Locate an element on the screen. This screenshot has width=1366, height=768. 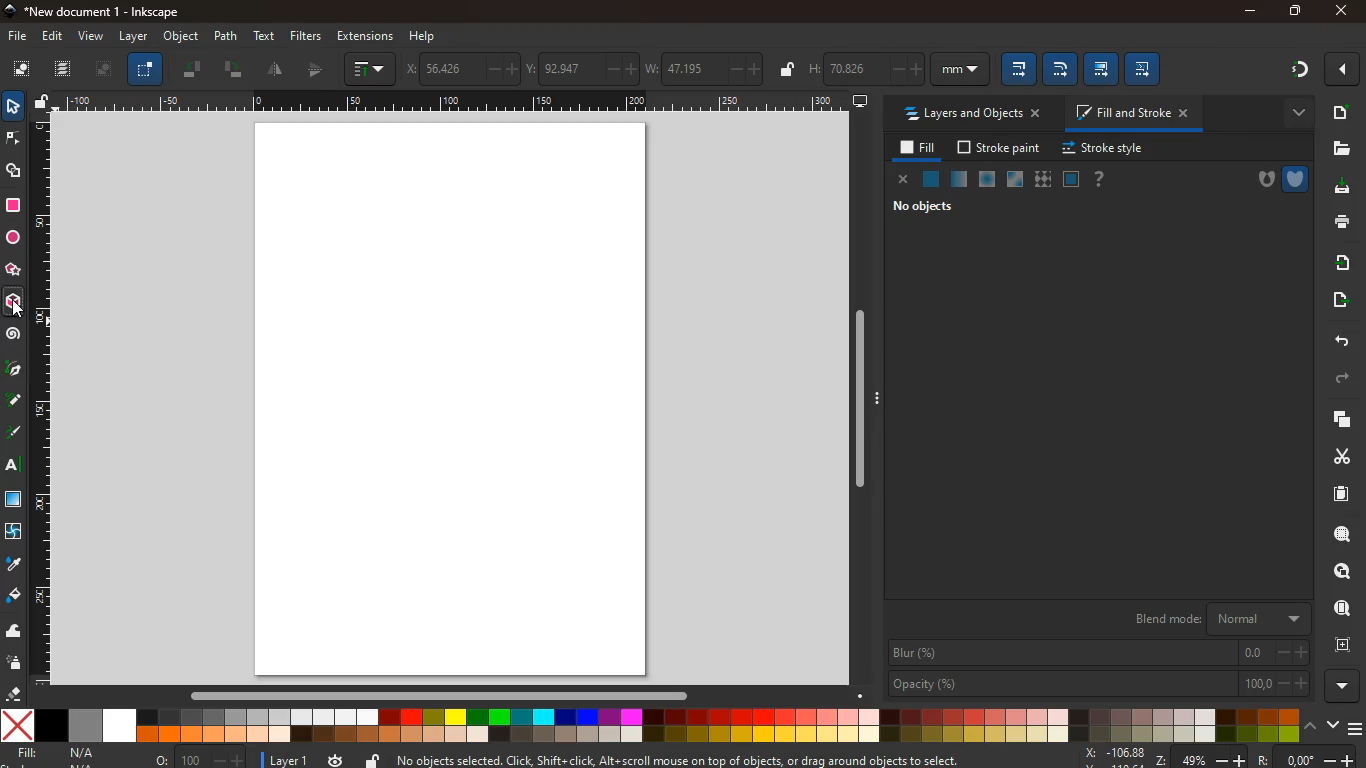
more is located at coordinates (1341, 685).